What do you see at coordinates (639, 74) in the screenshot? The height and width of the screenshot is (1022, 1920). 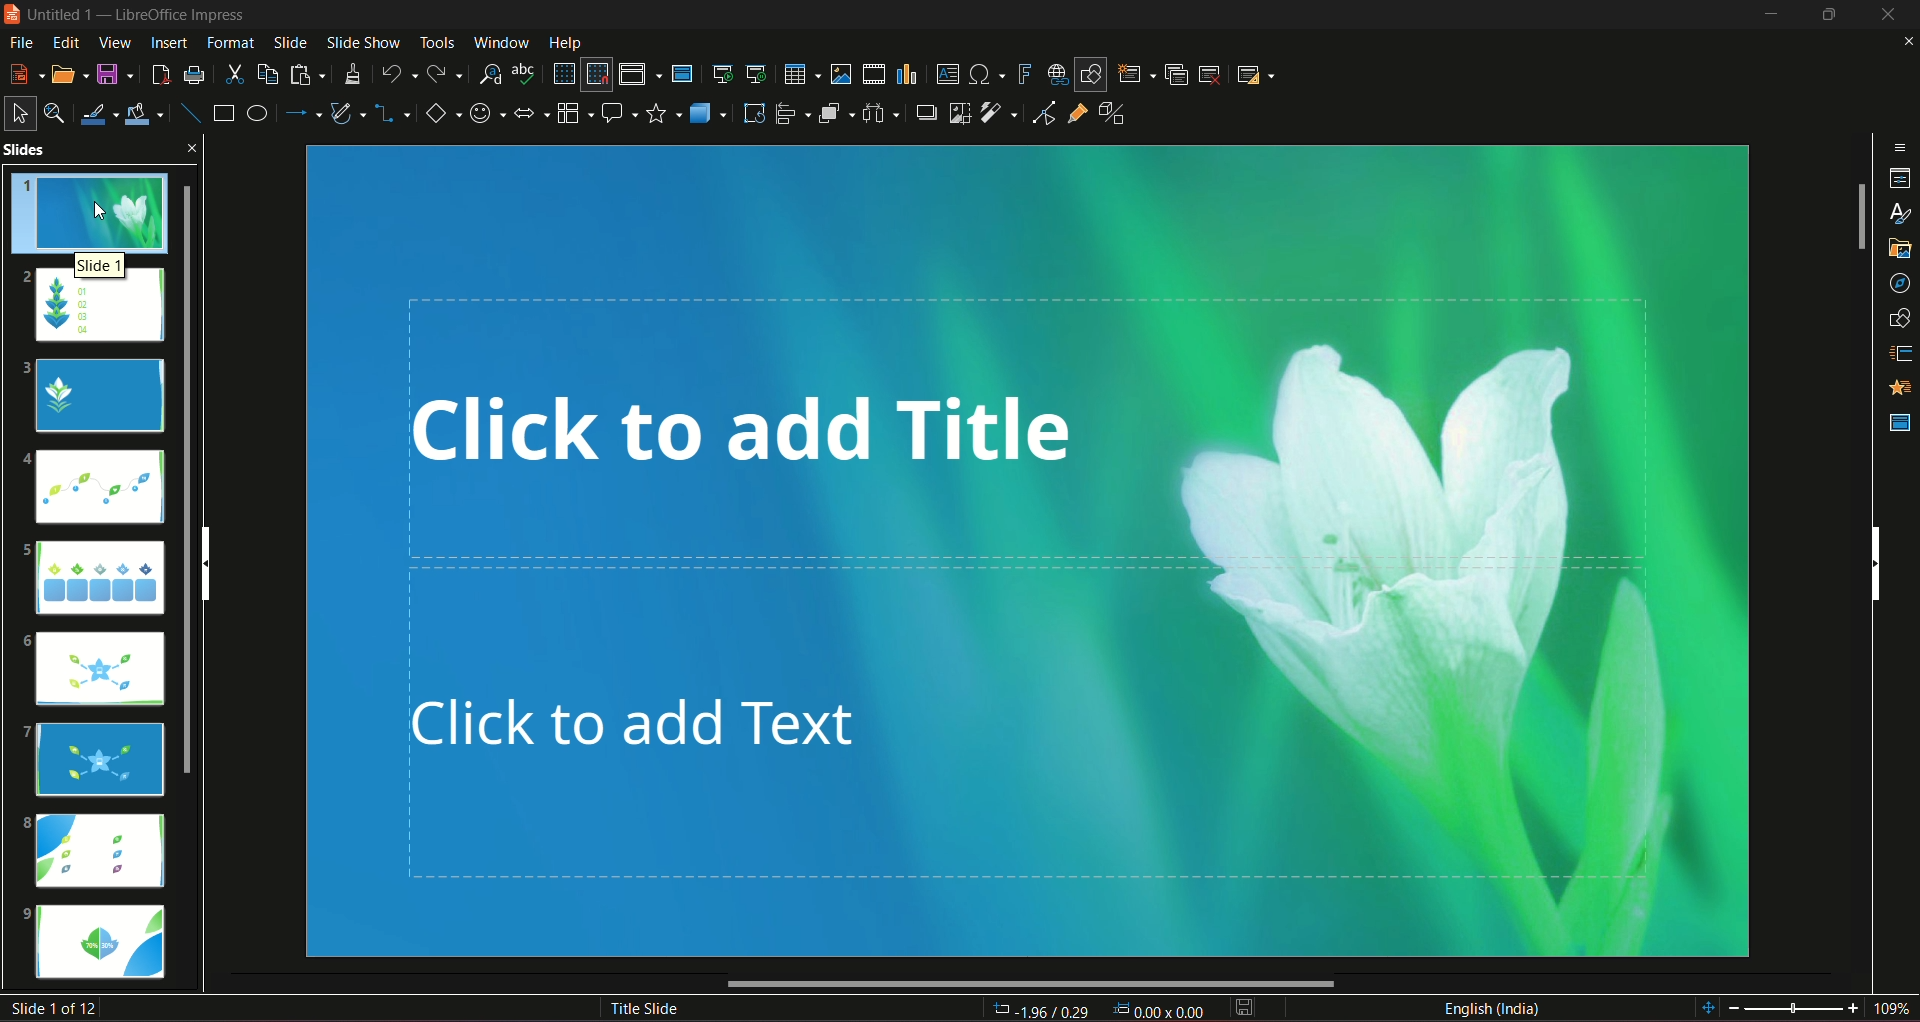 I see `display views` at bounding box center [639, 74].